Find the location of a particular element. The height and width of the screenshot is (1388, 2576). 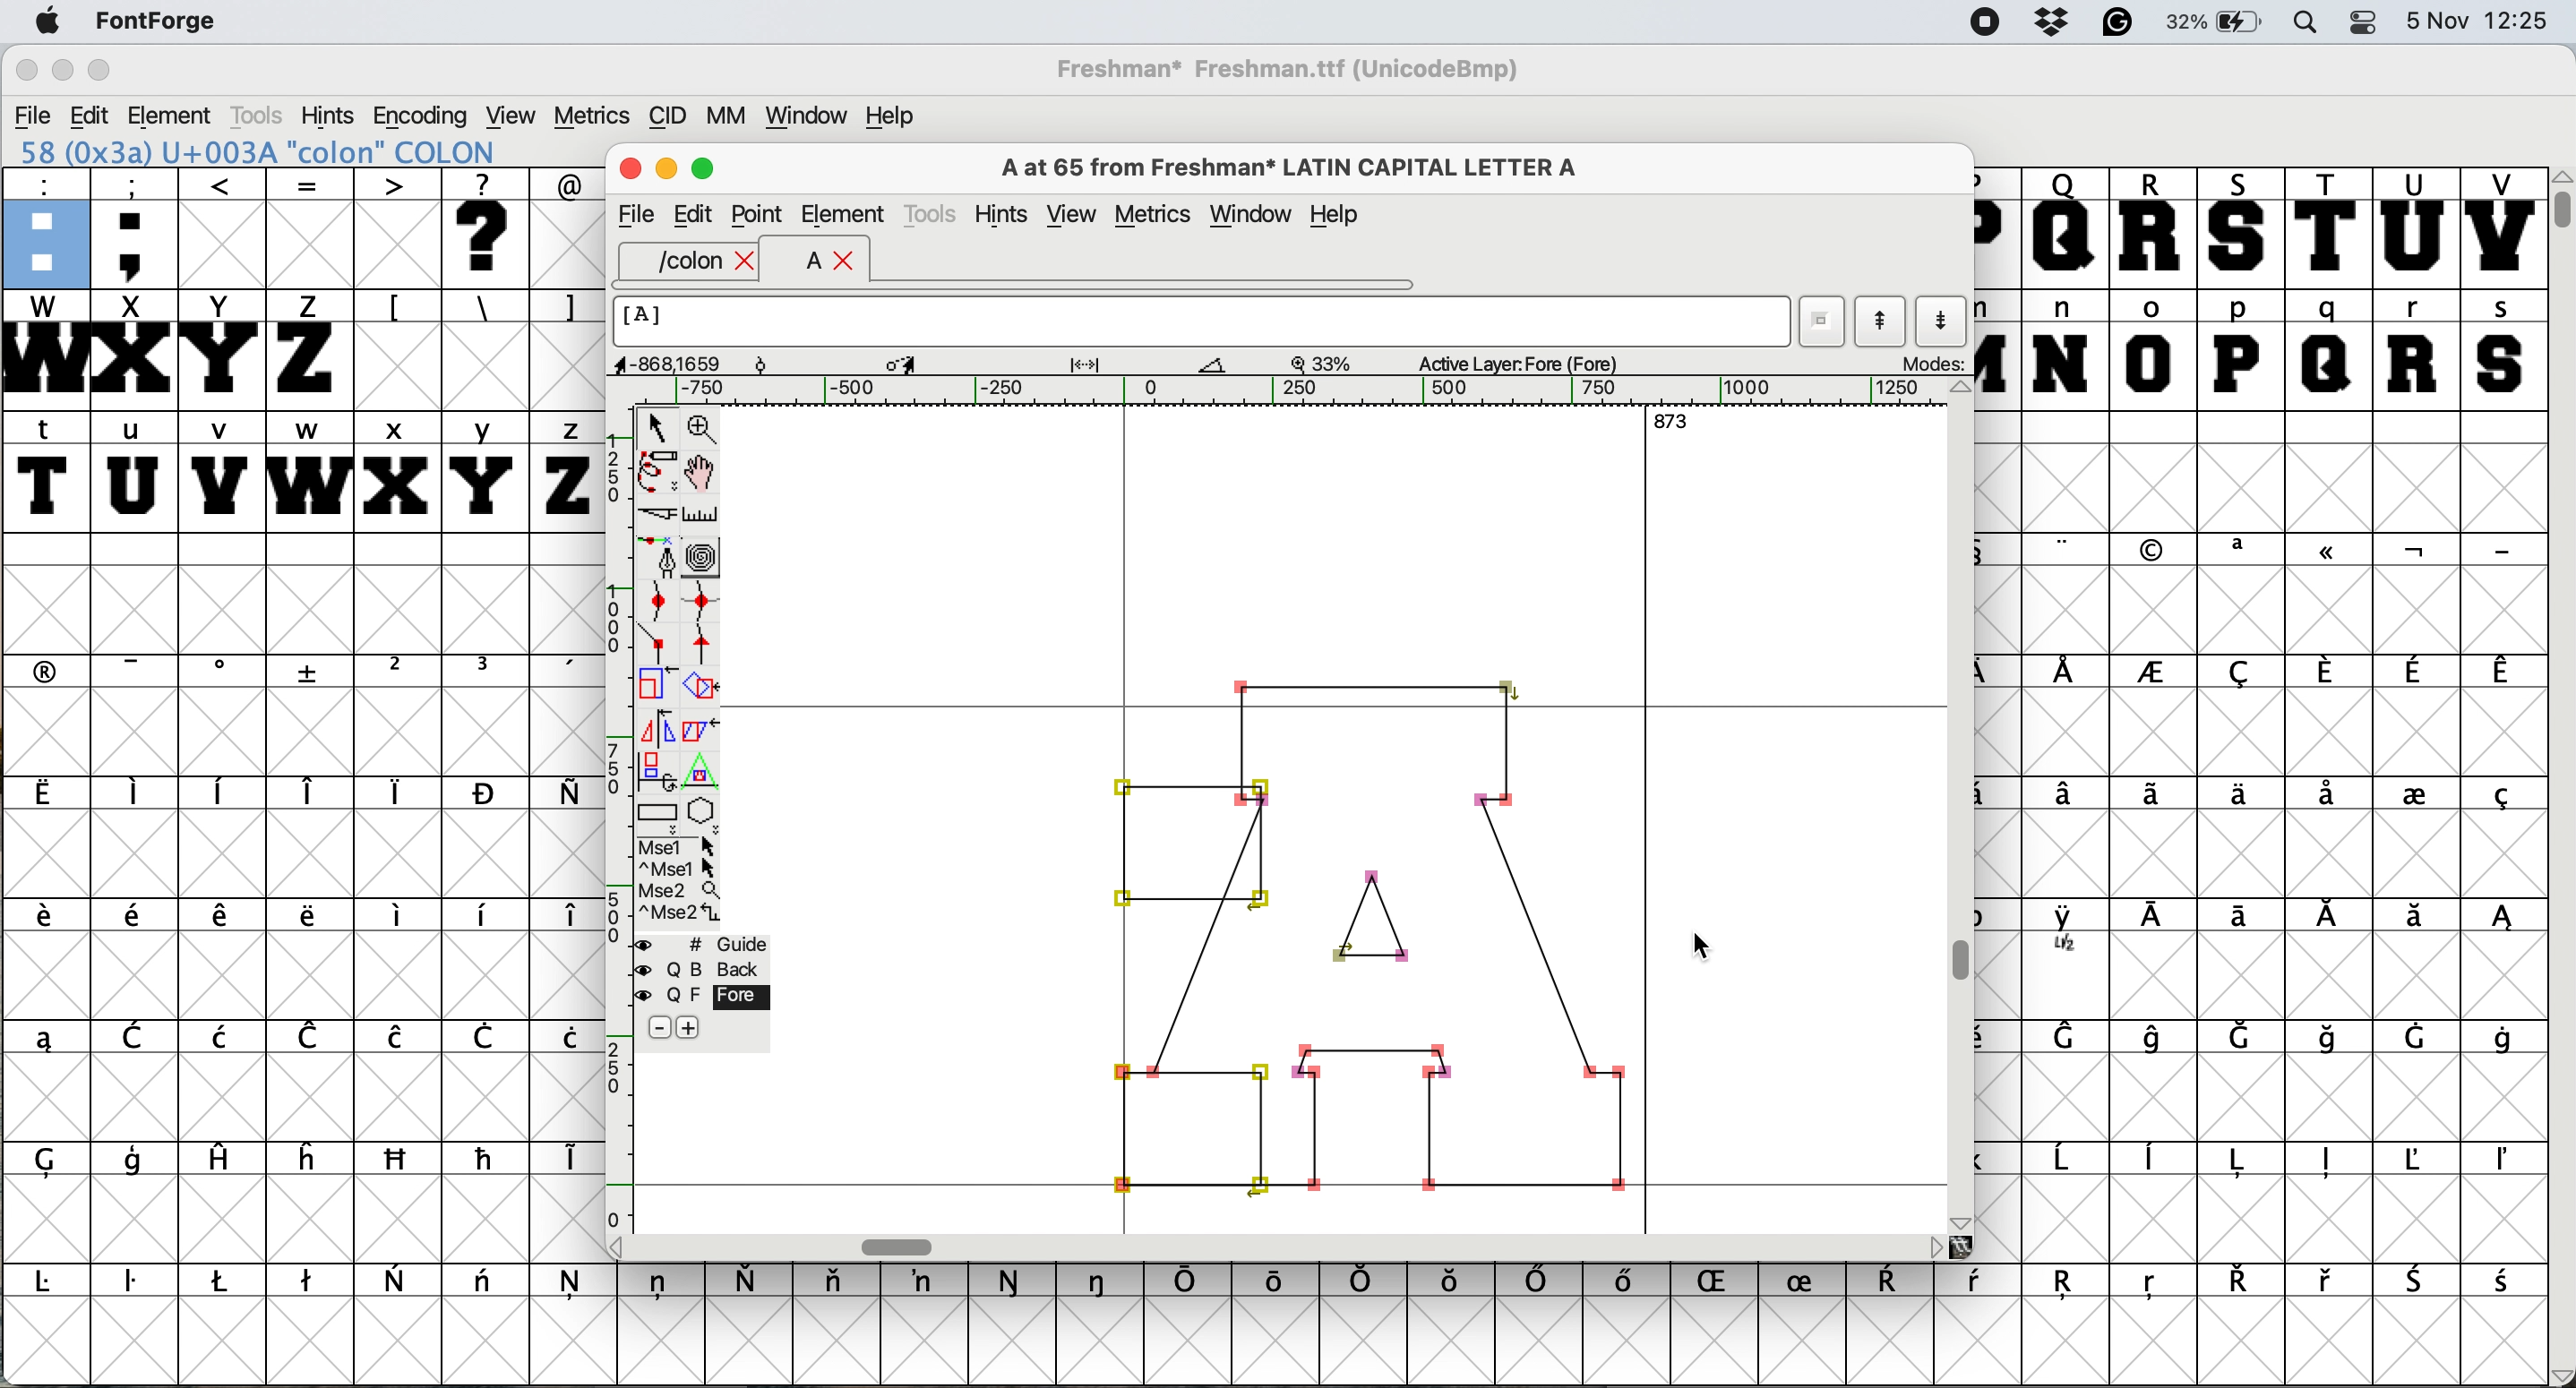

symbol is located at coordinates (2238, 1281).